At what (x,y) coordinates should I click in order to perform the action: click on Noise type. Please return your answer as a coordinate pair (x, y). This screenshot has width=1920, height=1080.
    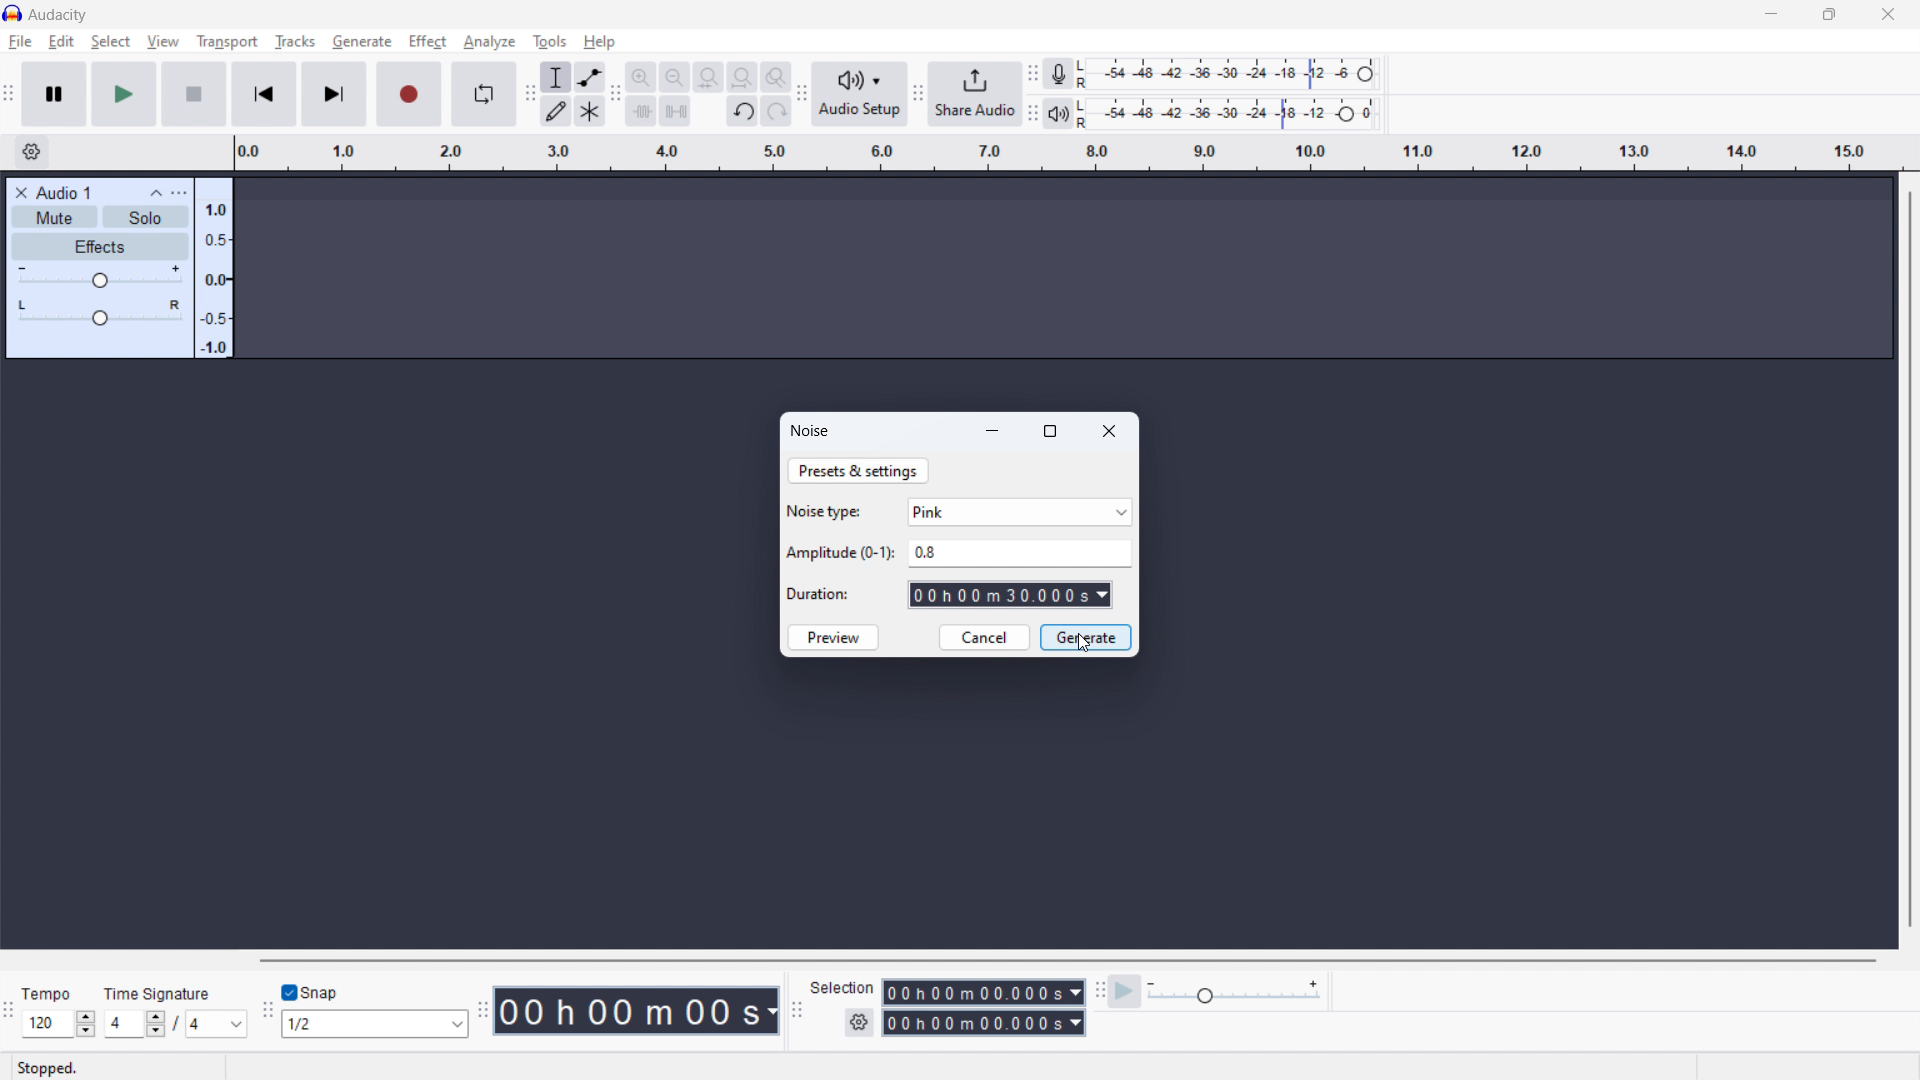
    Looking at the image, I should click on (827, 511).